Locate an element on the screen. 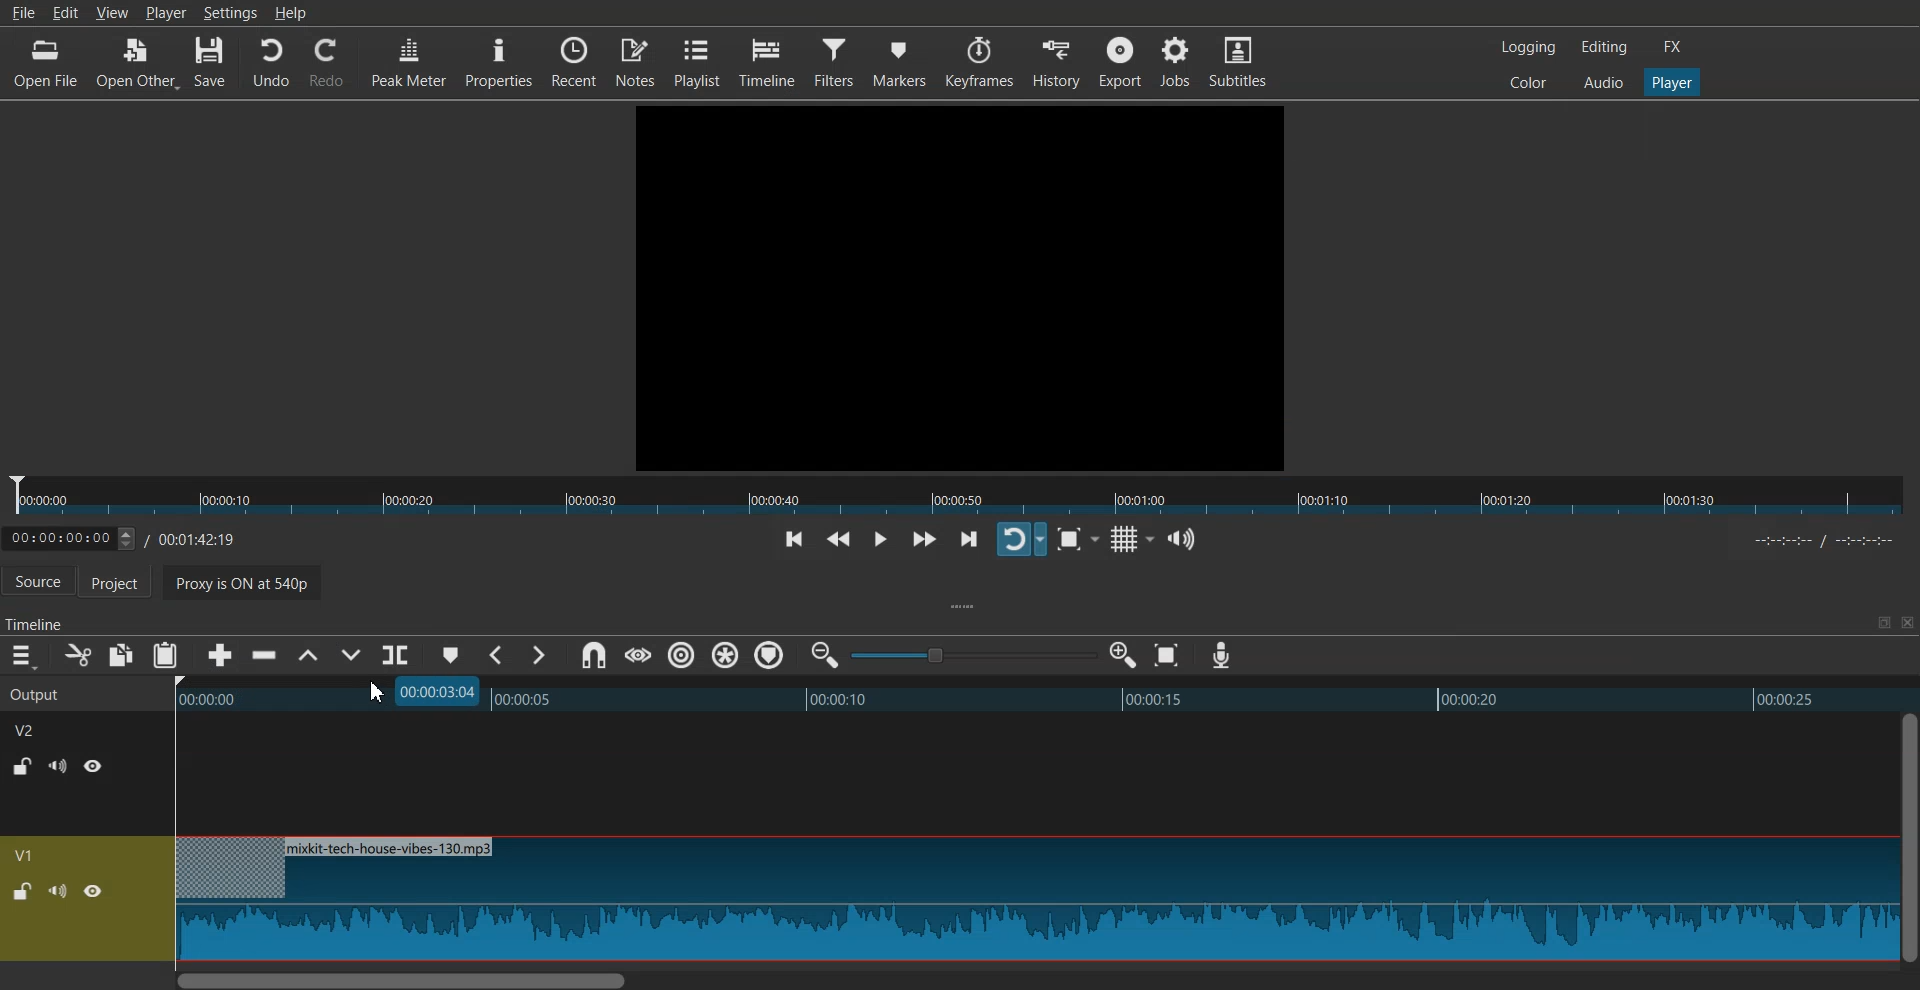 This screenshot has height=990, width=1920. Peak Meter is located at coordinates (409, 60).